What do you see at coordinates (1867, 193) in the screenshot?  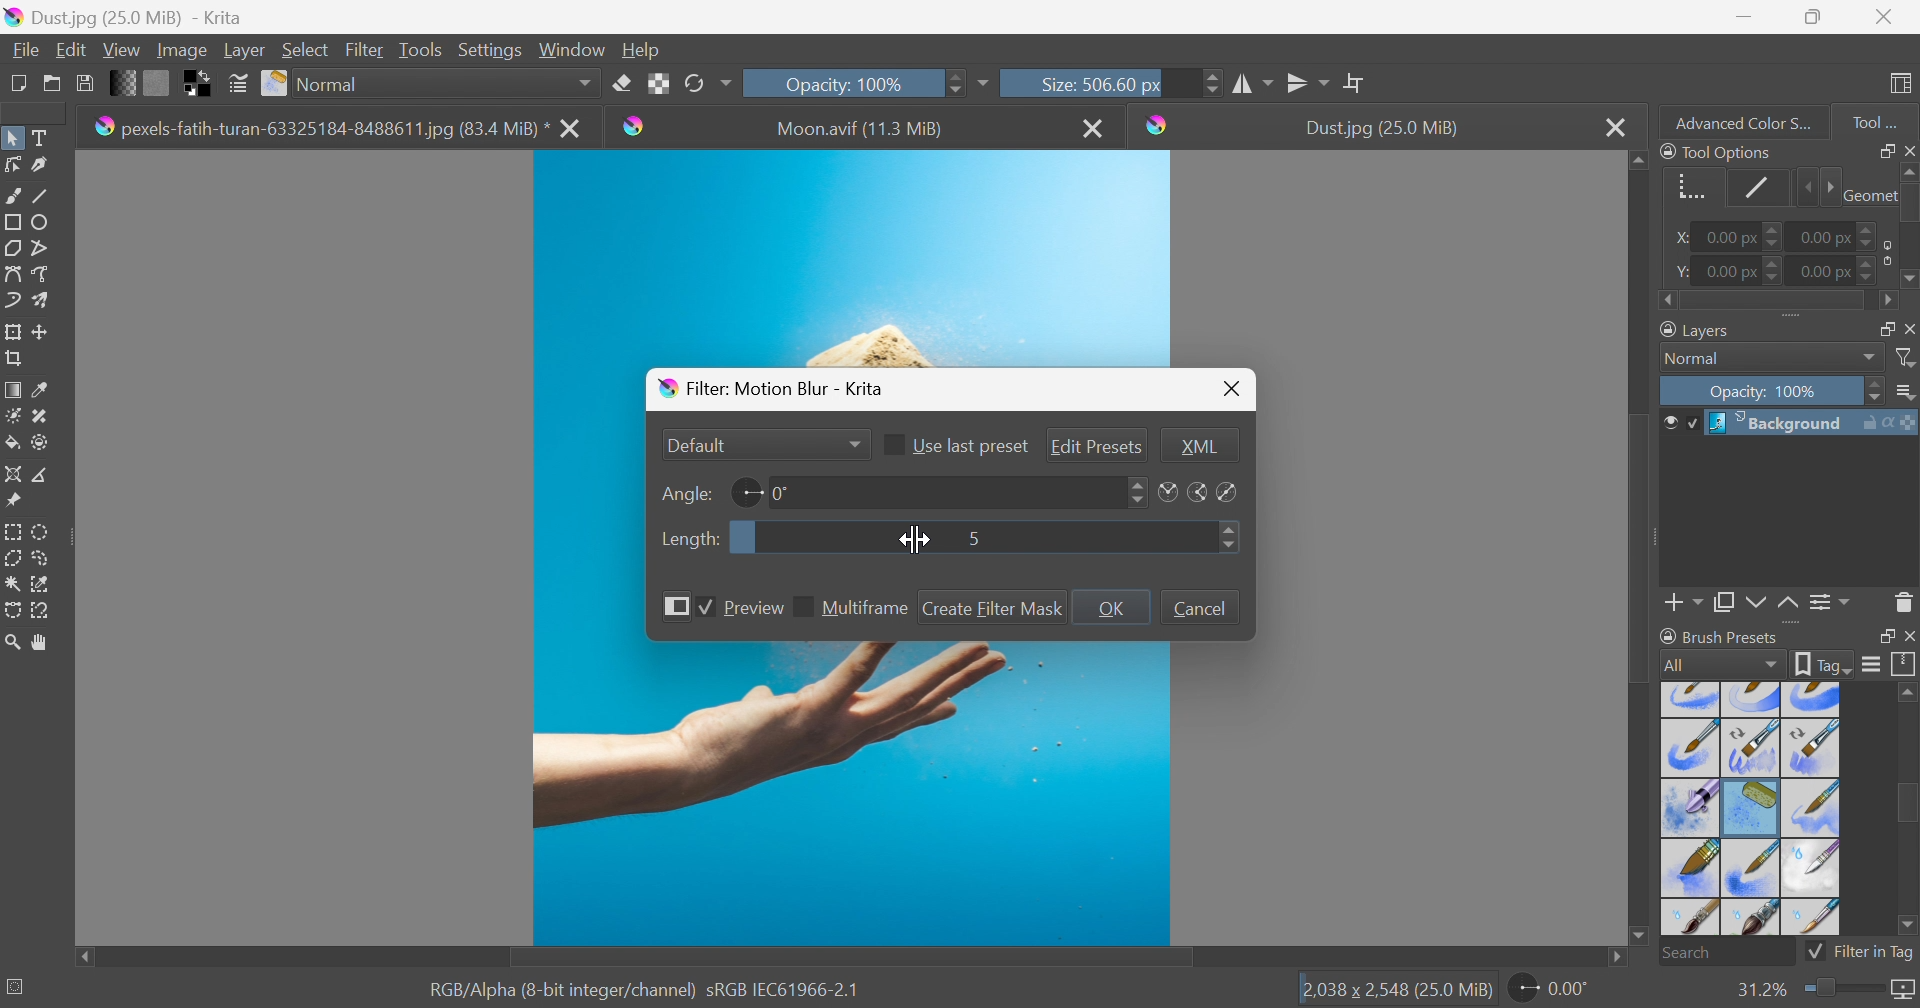 I see `Geometry` at bounding box center [1867, 193].